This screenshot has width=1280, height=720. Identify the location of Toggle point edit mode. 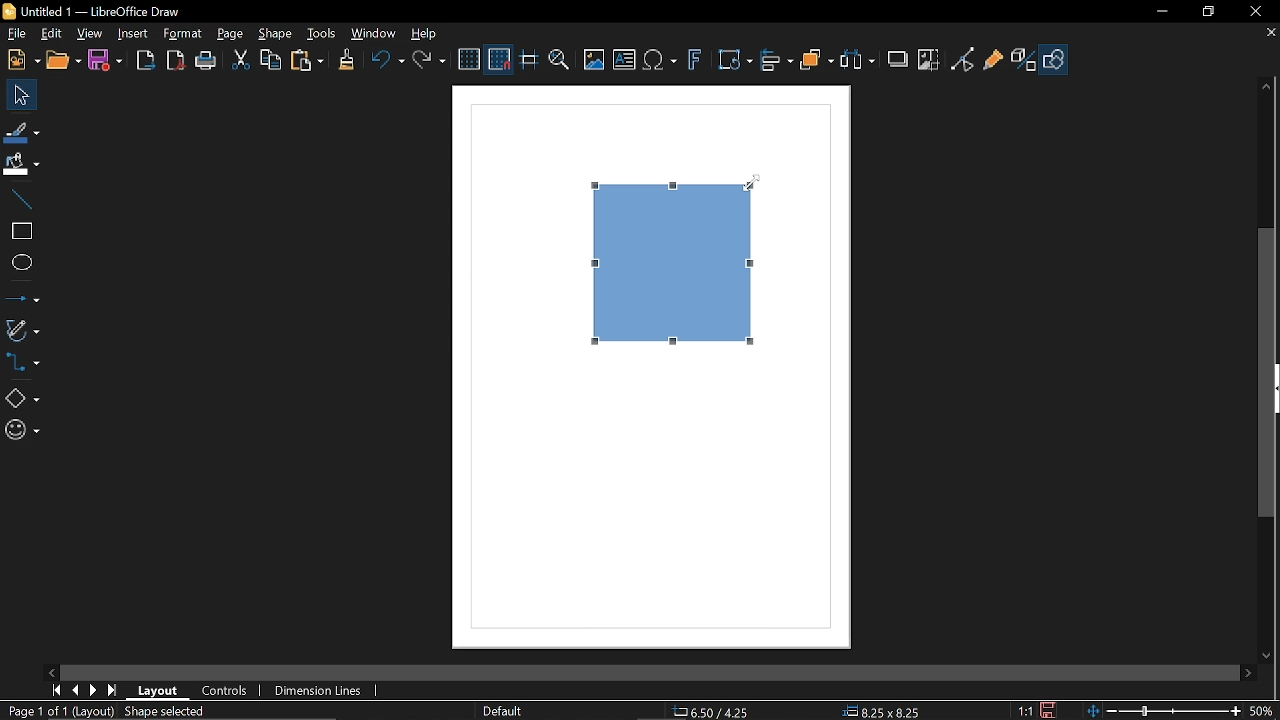
(962, 61).